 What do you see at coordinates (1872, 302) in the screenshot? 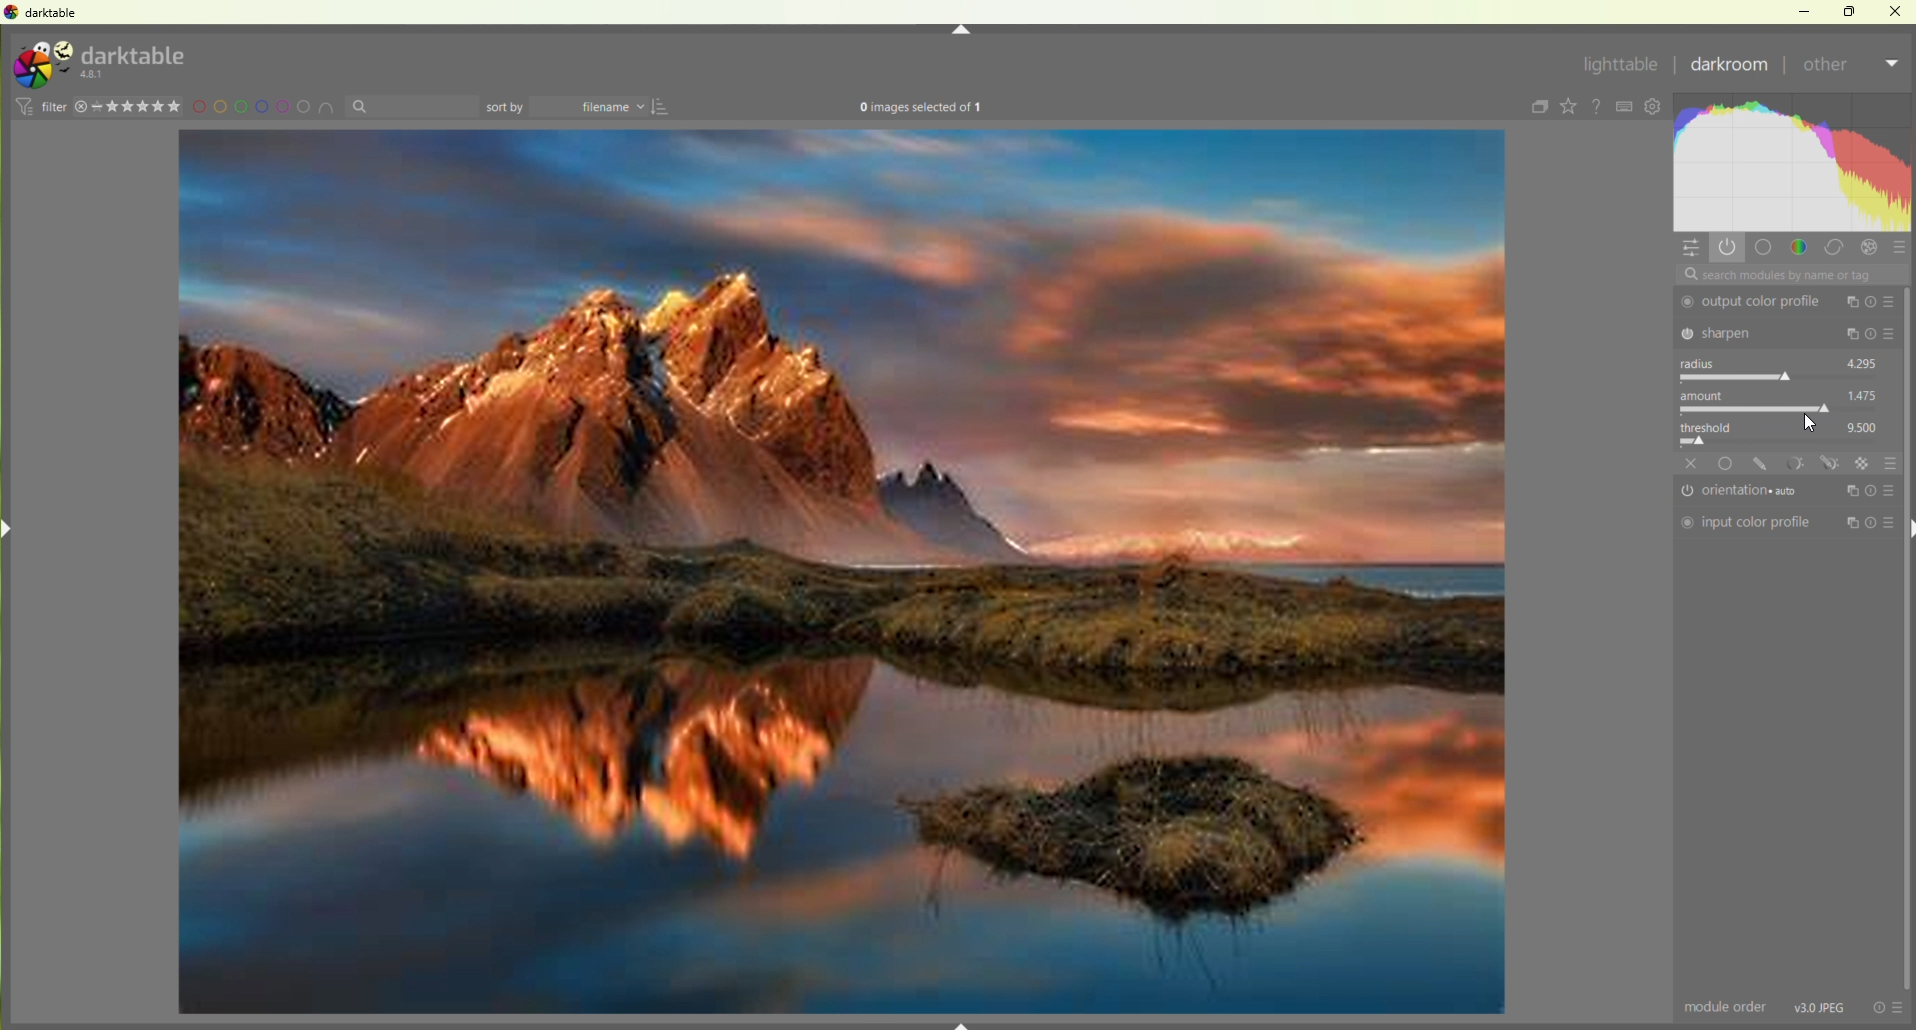
I see `copy, reset and presets` at bounding box center [1872, 302].